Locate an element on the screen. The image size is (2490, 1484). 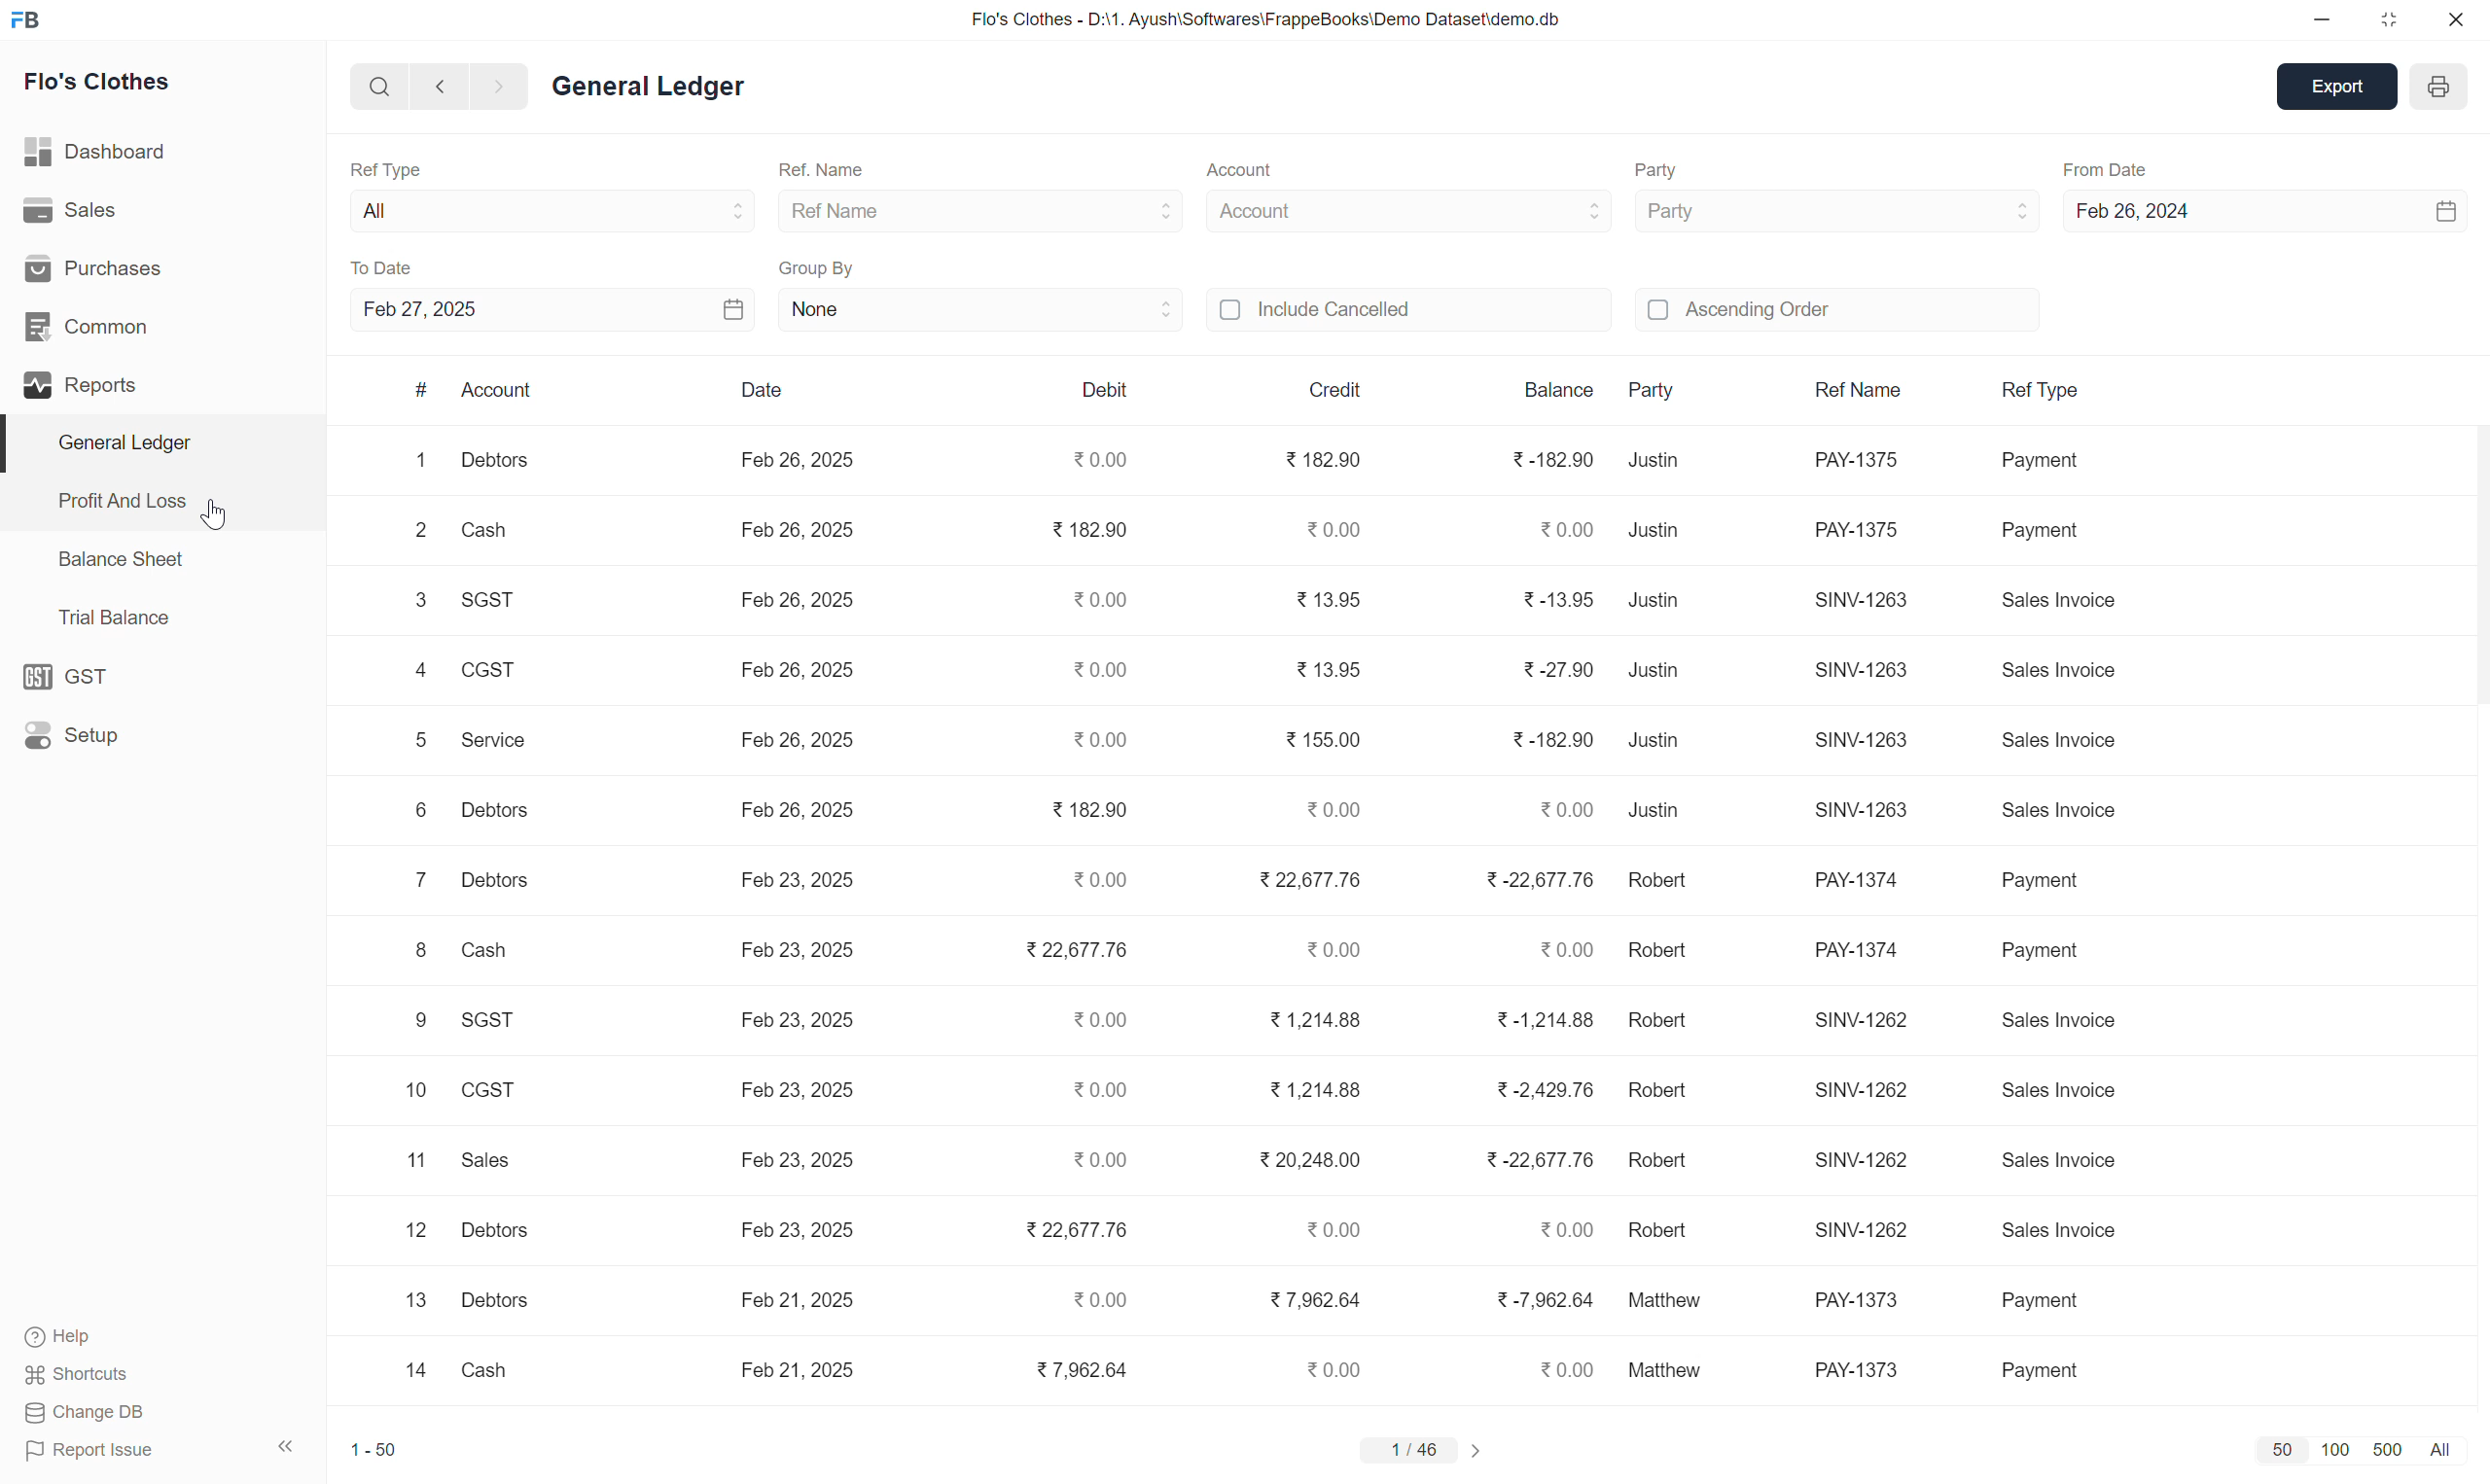
₹0.00 is located at coordinates (1334, 1365).